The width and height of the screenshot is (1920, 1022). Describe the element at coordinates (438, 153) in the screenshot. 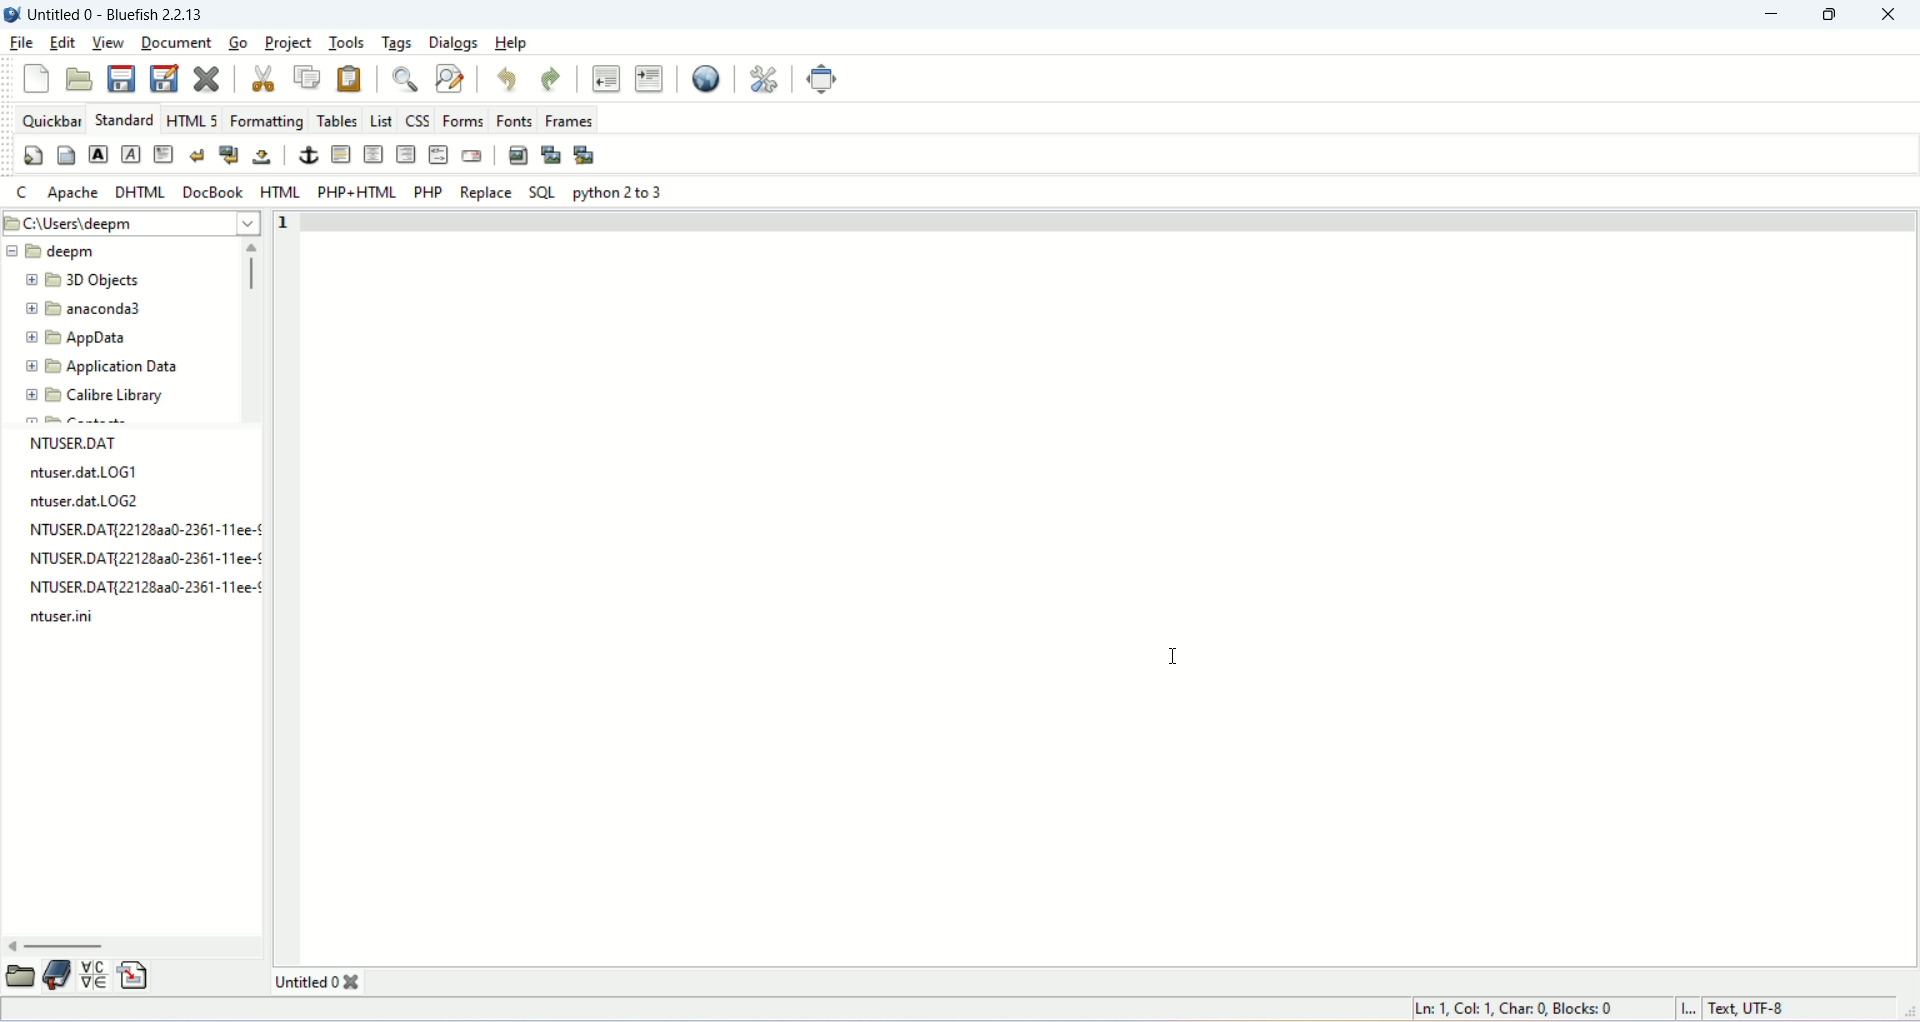

I see `HTML comment` at that location.